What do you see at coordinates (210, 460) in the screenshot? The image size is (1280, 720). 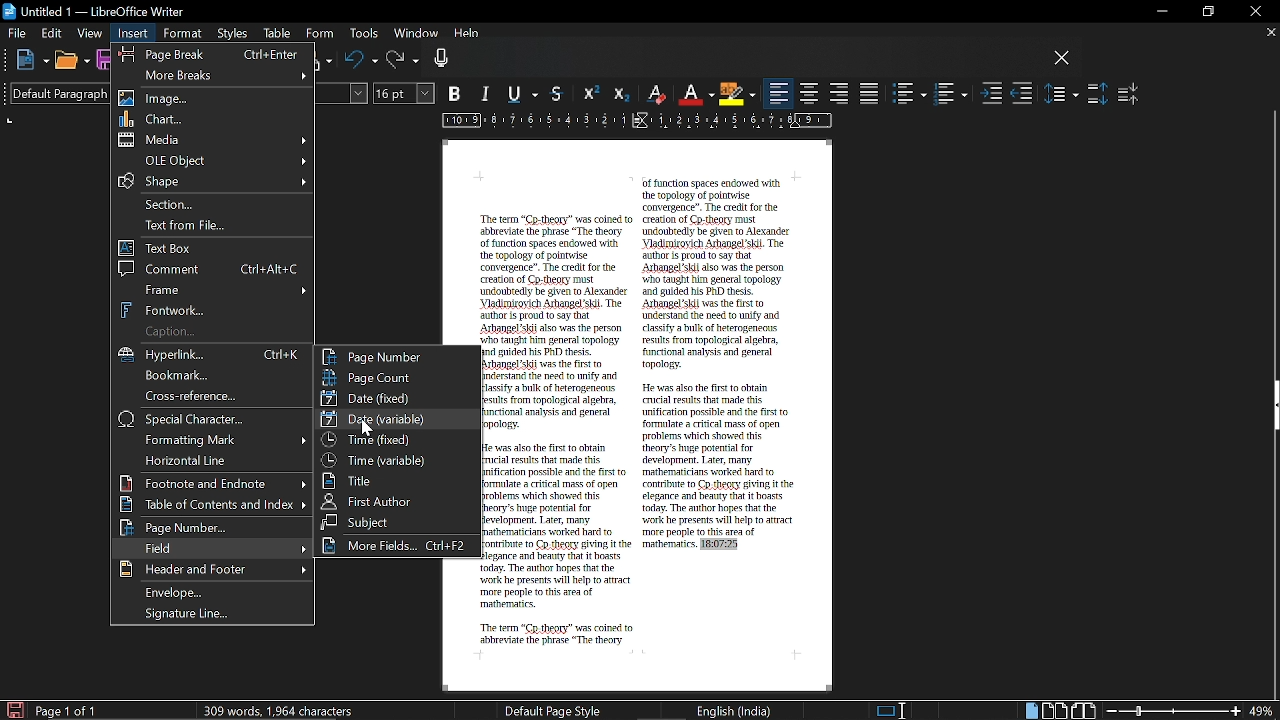 I see `Horizontal line` at bounding box center [210, 460].